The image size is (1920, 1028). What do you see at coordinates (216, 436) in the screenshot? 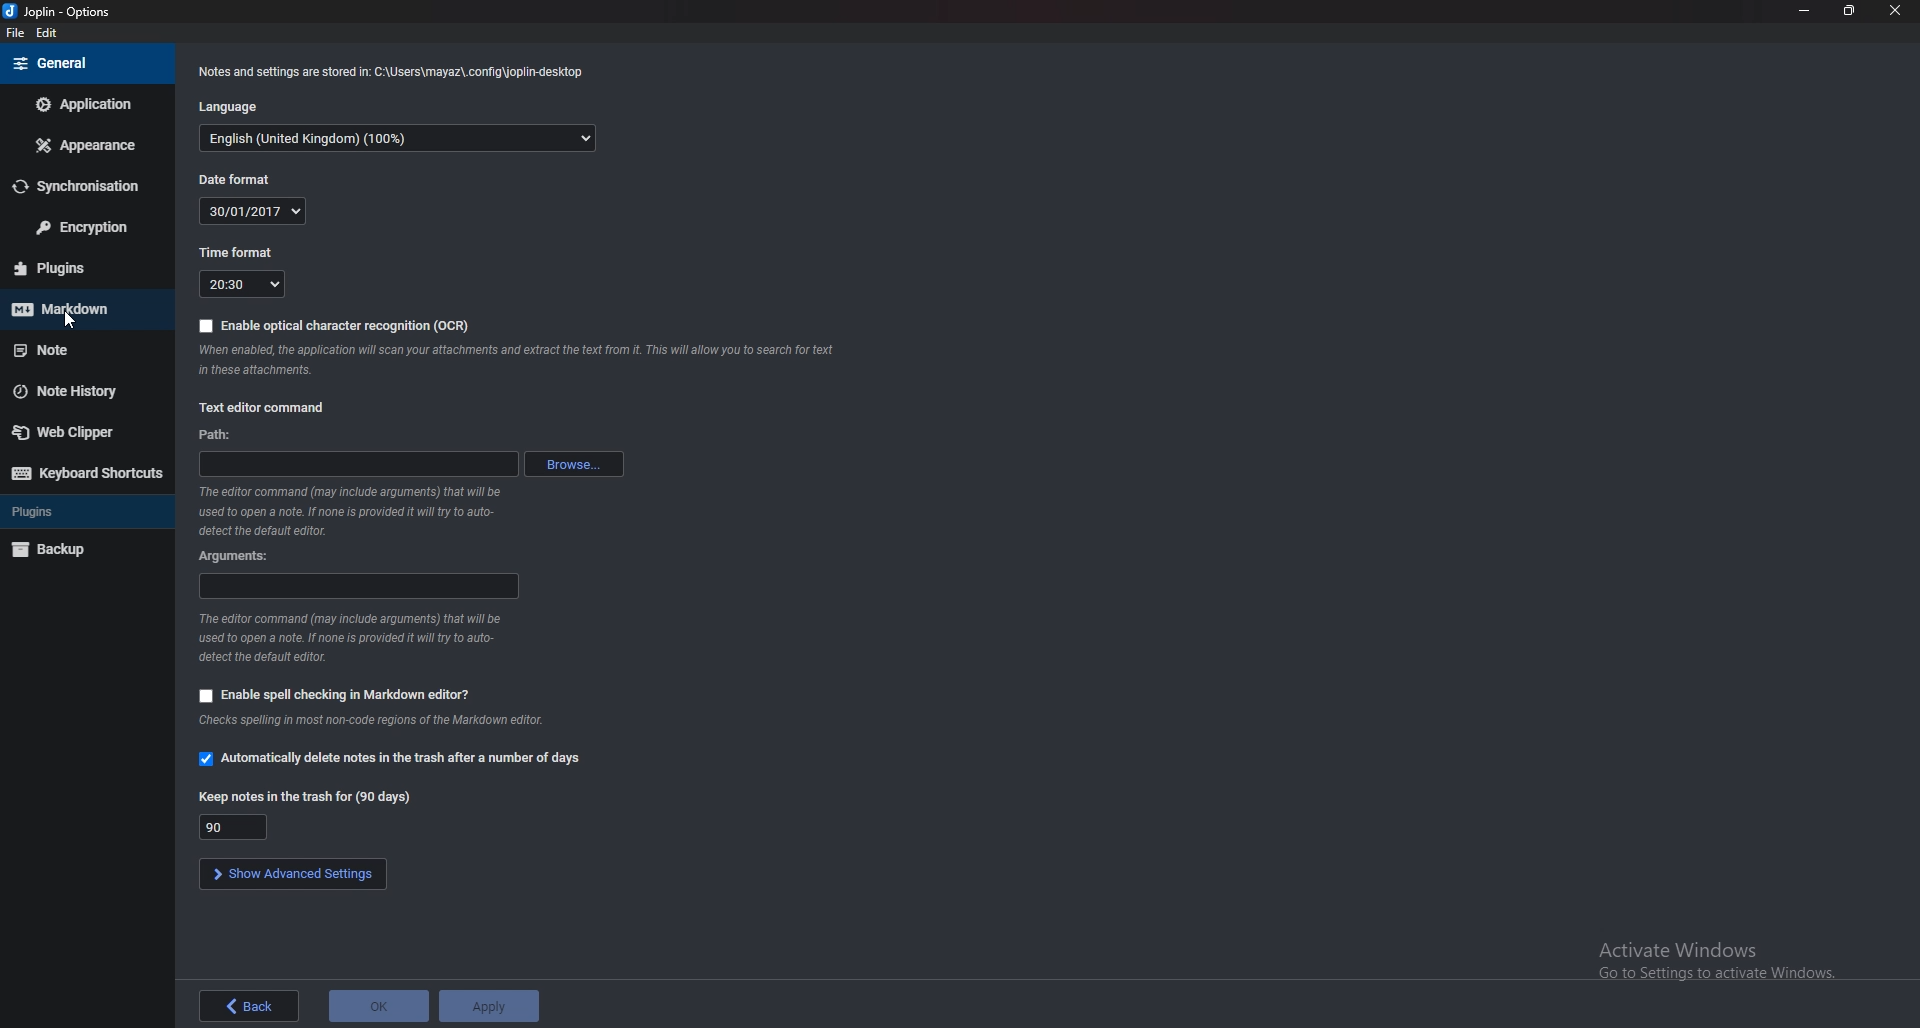
I see `path` at bounding box center [216, 436].